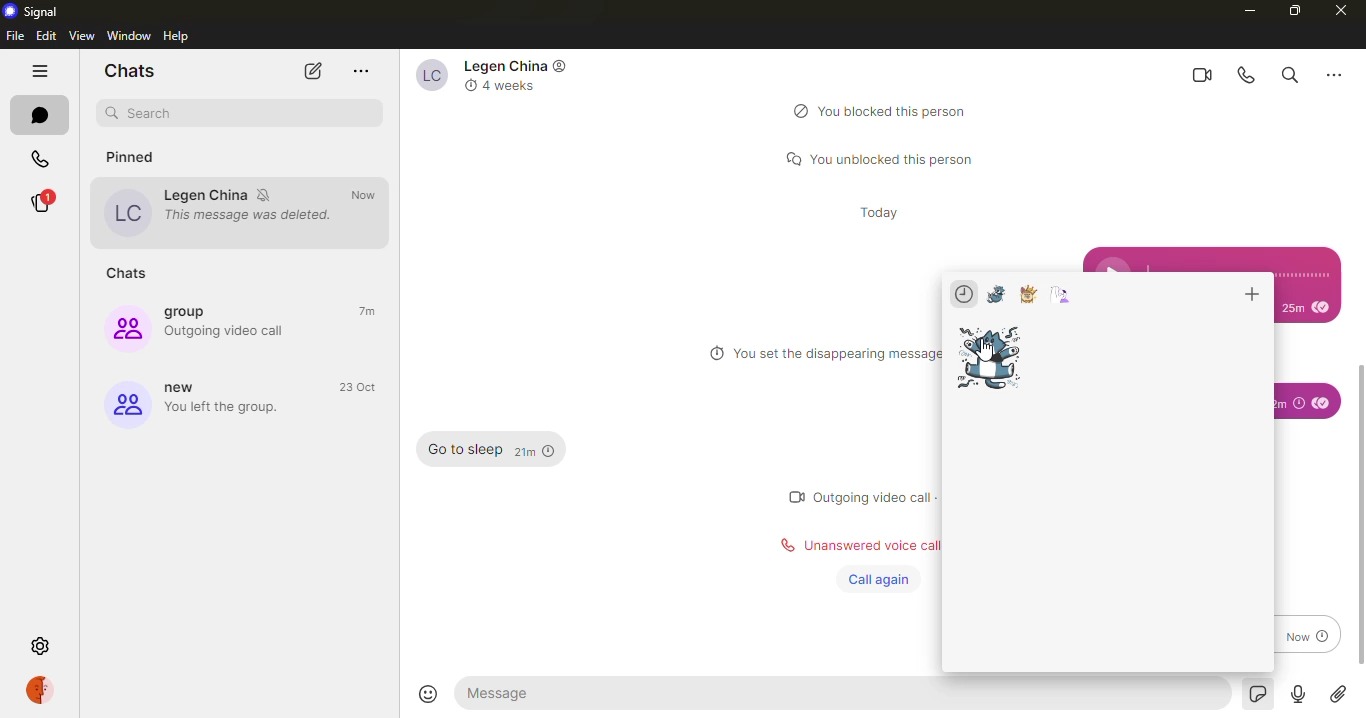  What do you see at coordinates (1249, 295) in the screenshot?
I see `add` at bounding box center [1249, 295].